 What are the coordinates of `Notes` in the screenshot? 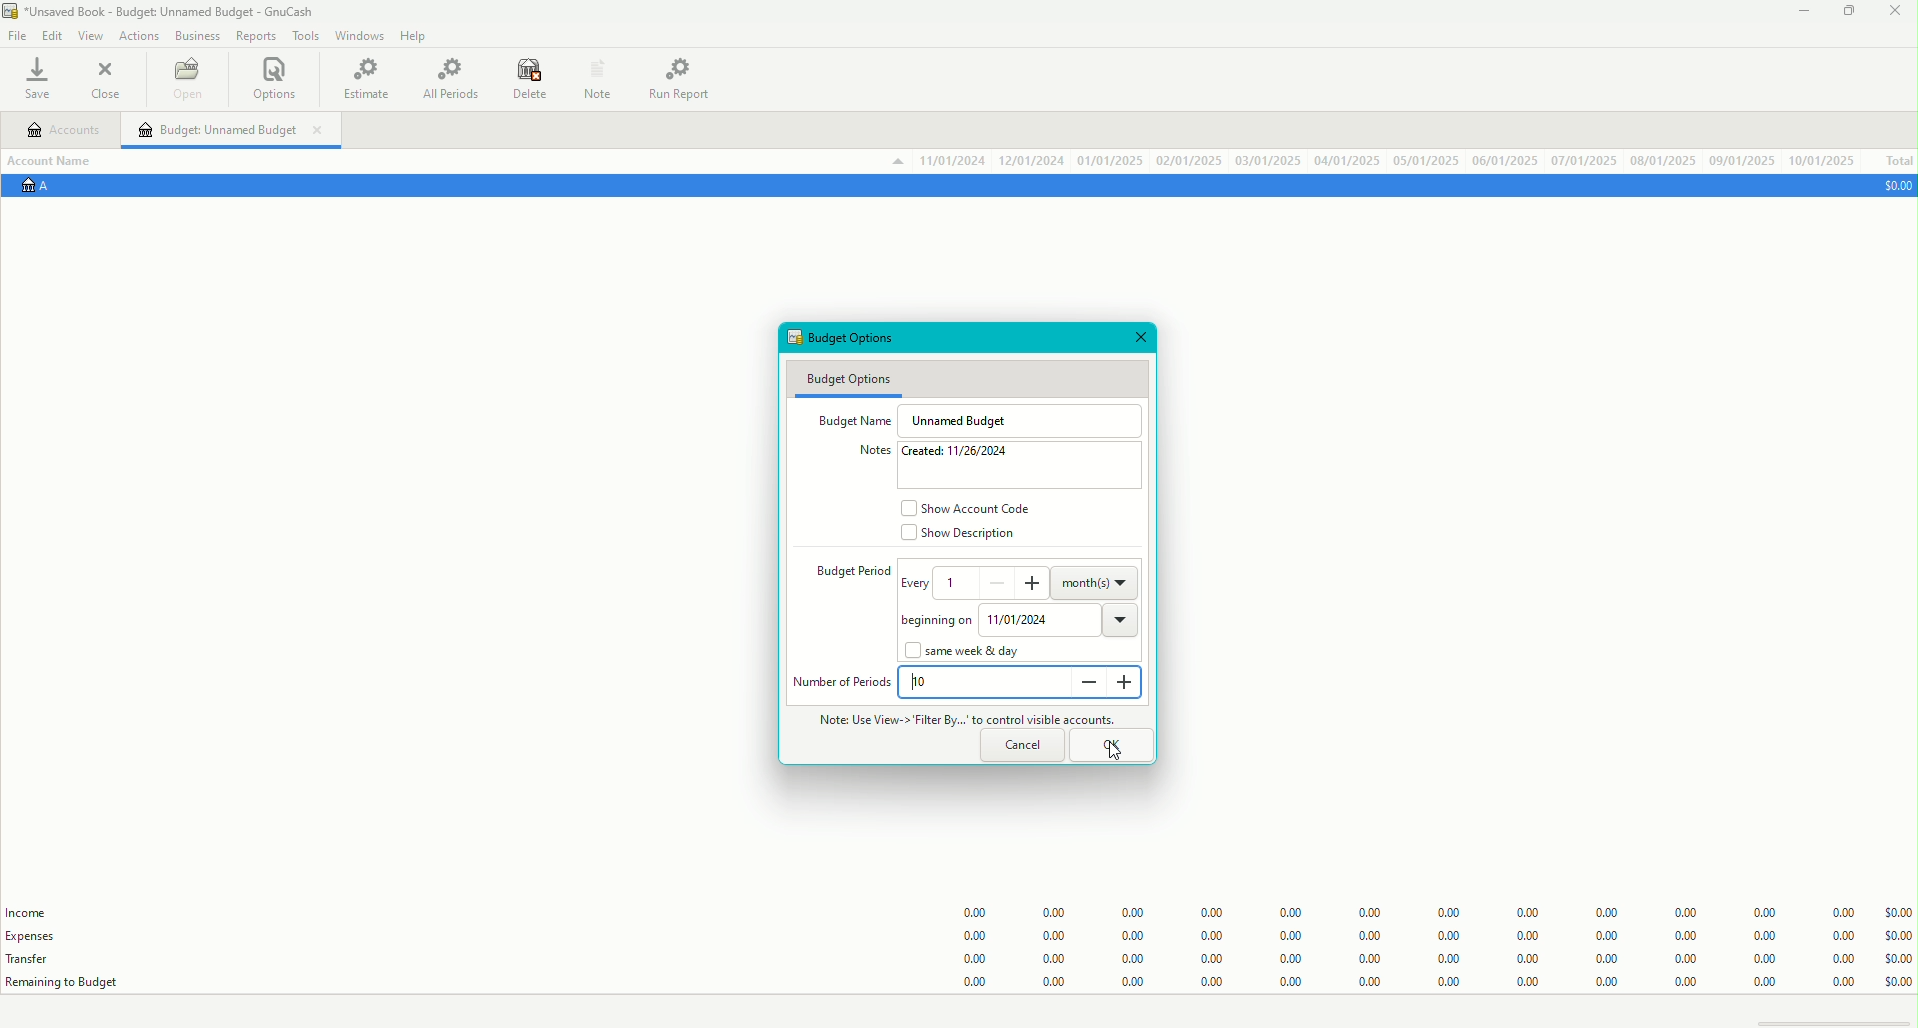 It's located at (595, 77).